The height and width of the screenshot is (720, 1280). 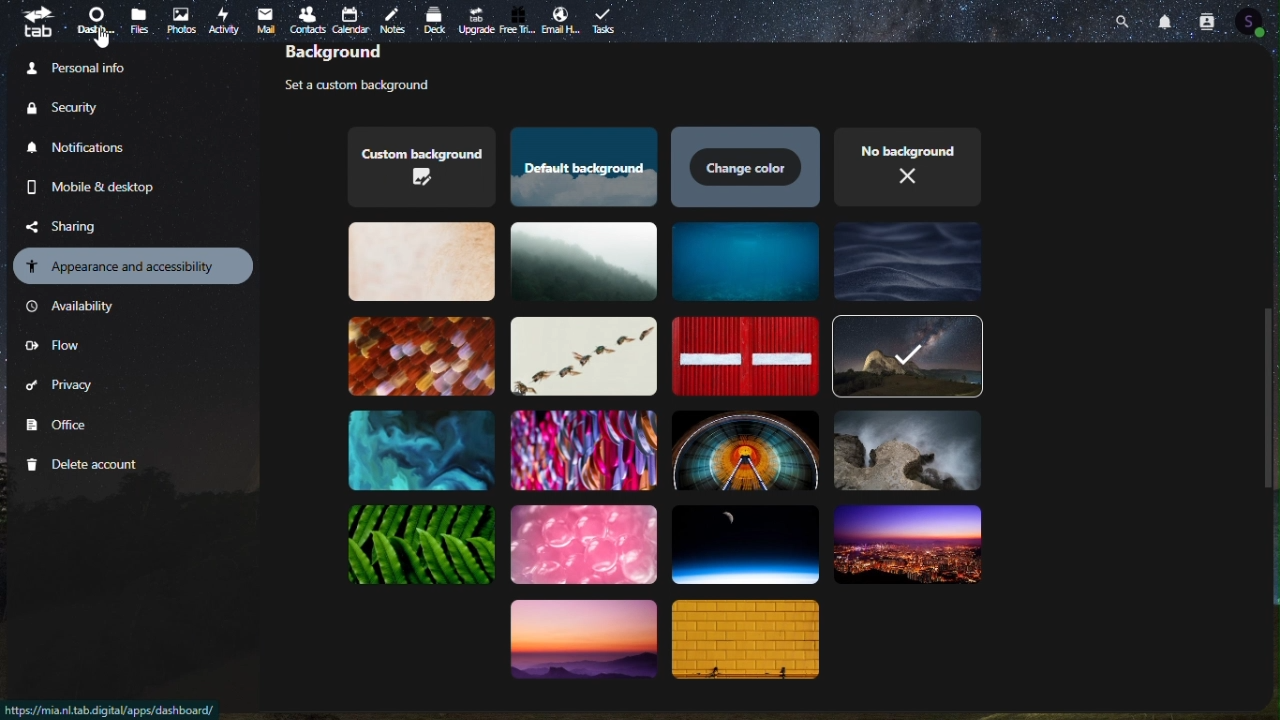 I want to click on deck, so click(x=438, y=19).